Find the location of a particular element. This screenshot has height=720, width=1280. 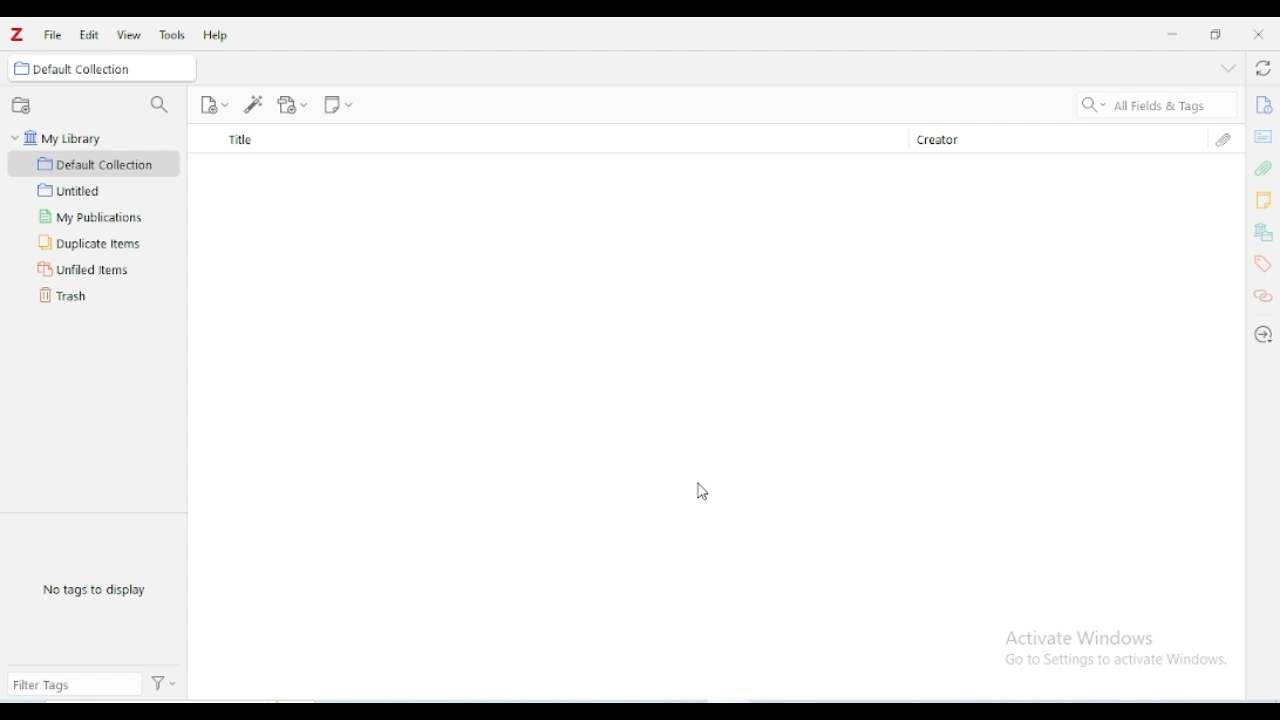

my publications is located at coordinates (86, 217).